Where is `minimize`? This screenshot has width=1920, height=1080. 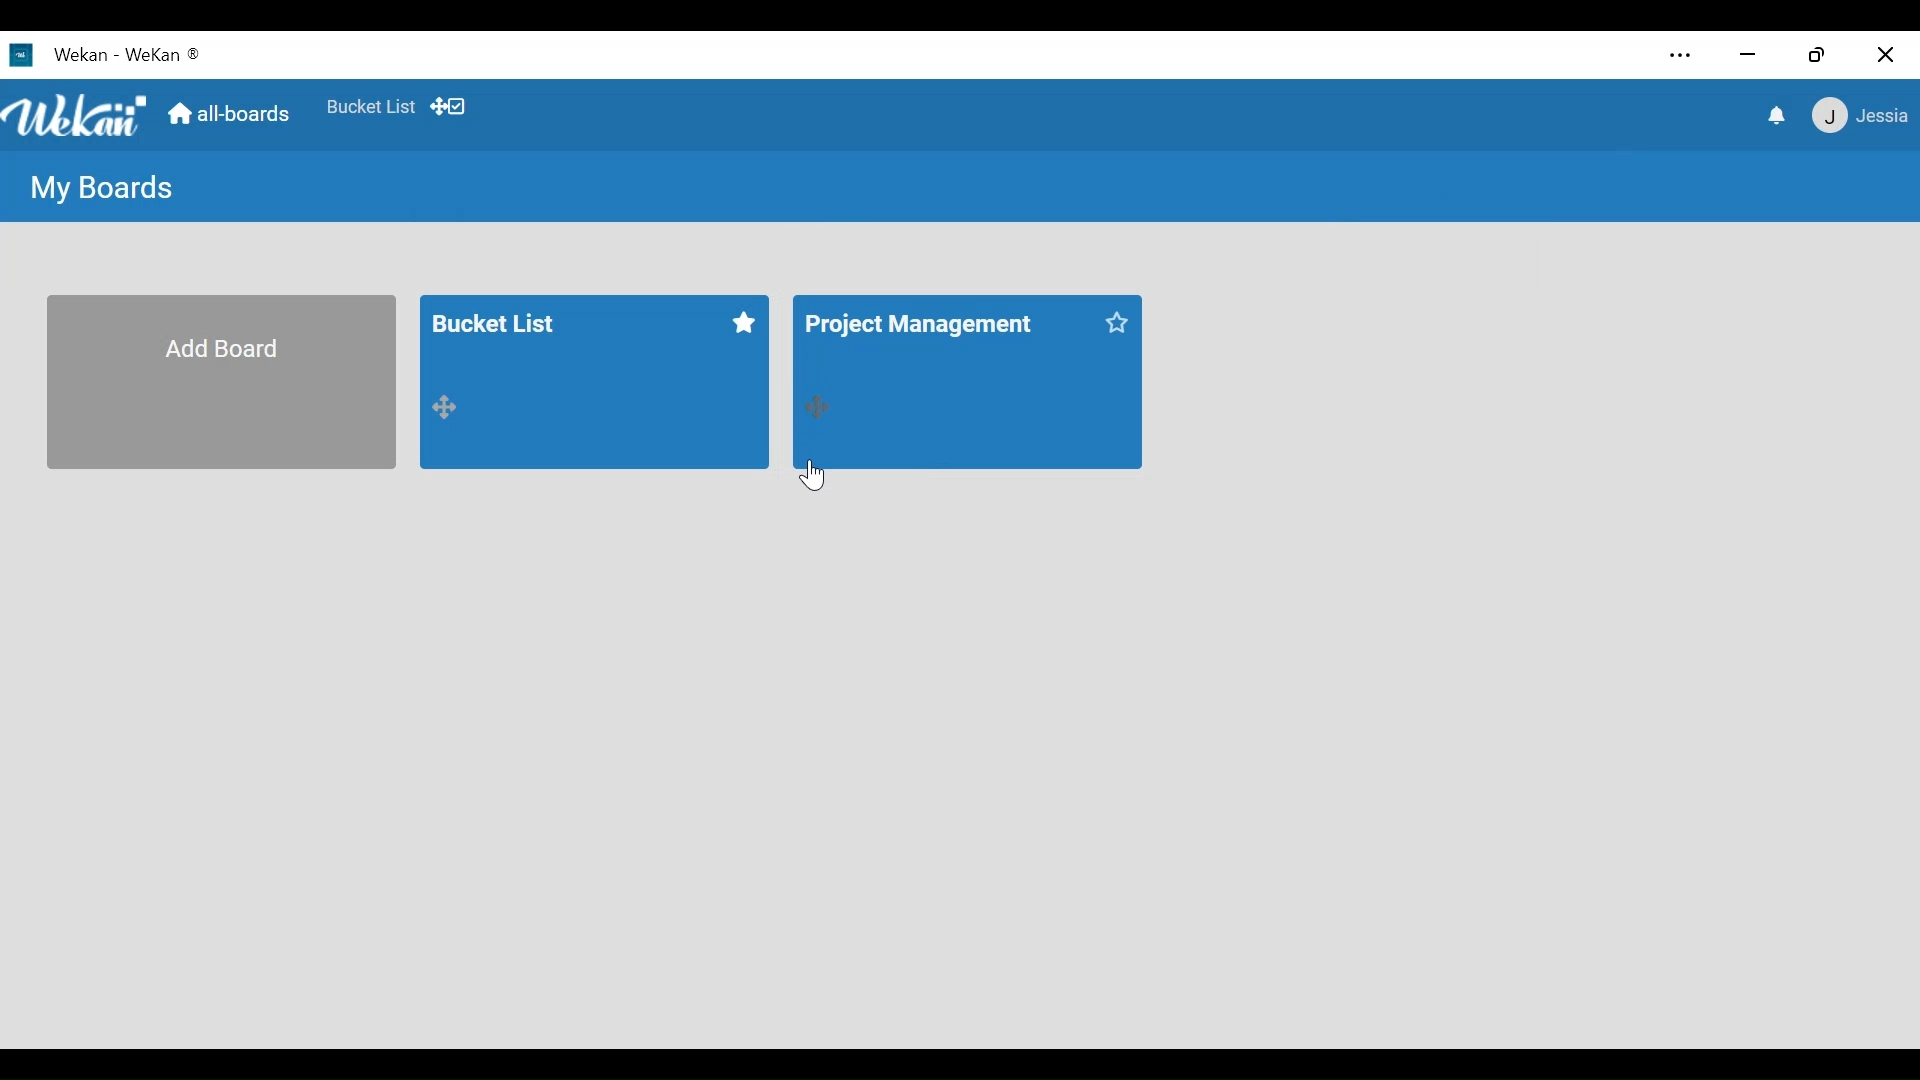 minimize is located at coordinates (1747, 56).